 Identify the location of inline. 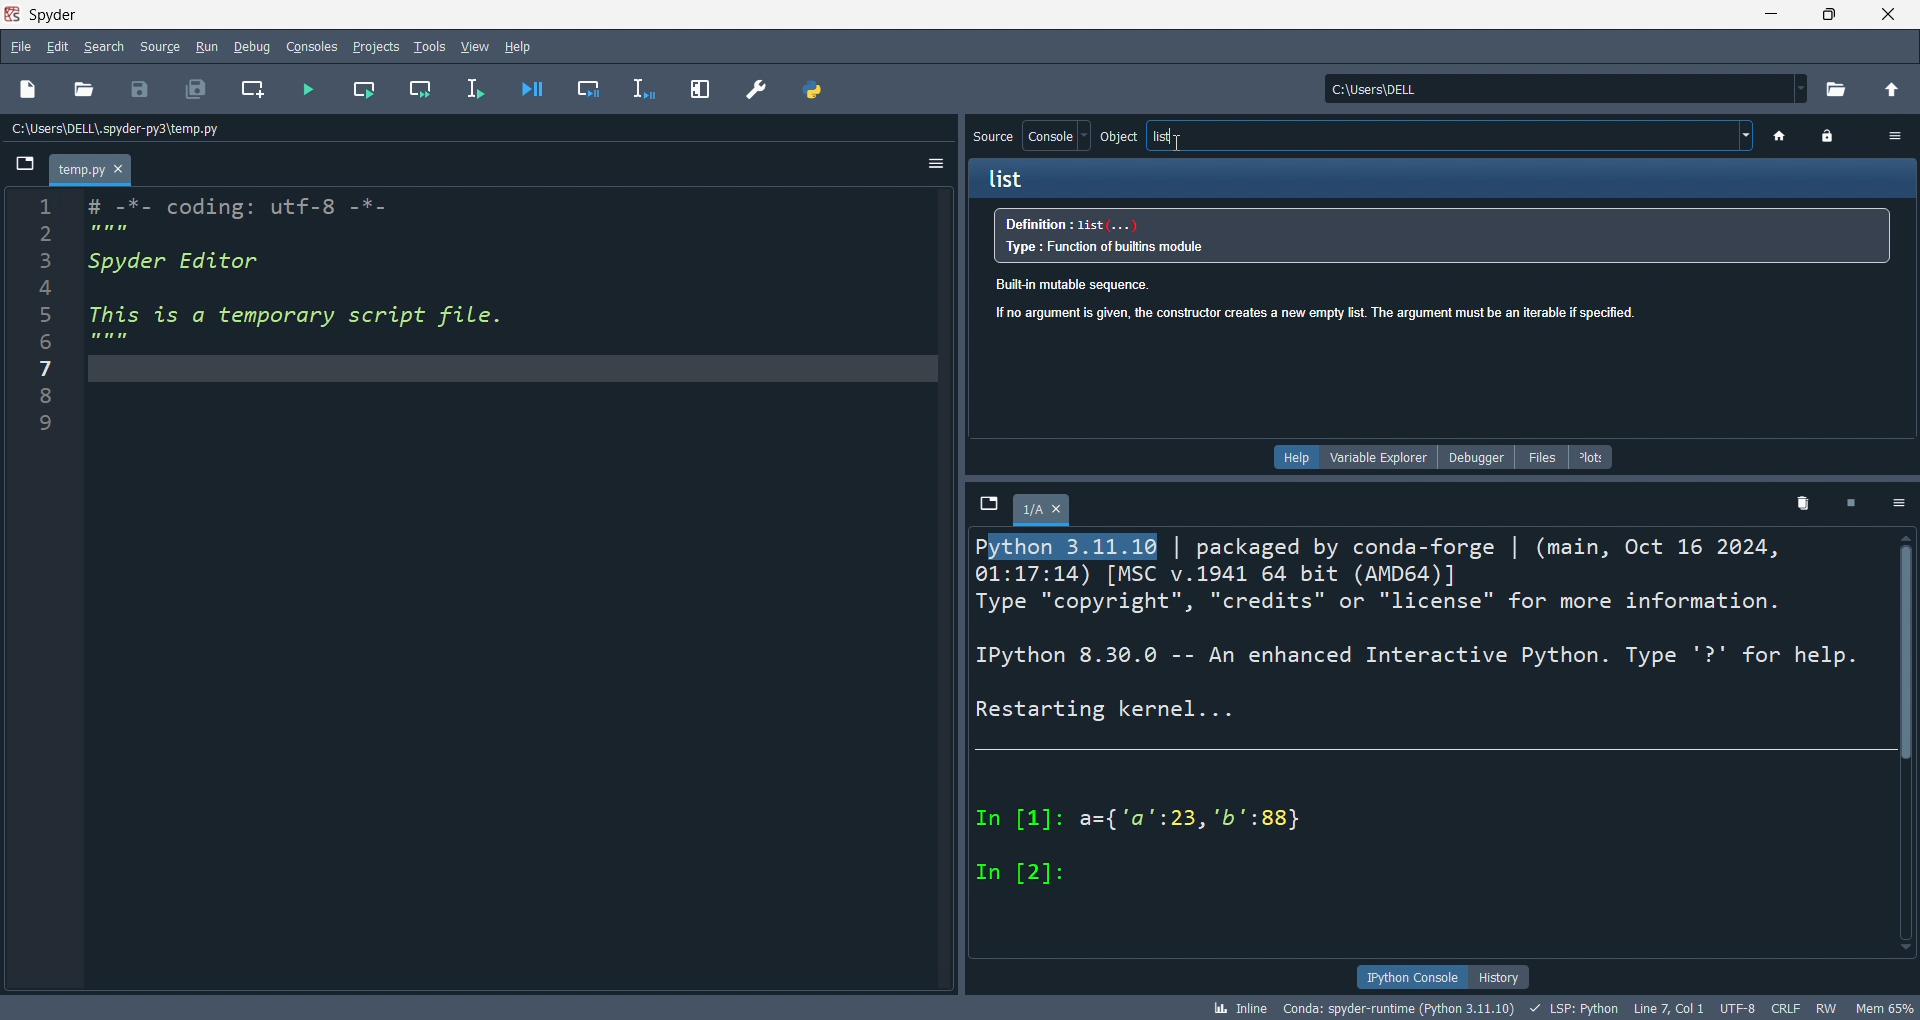
(1247, 1008).